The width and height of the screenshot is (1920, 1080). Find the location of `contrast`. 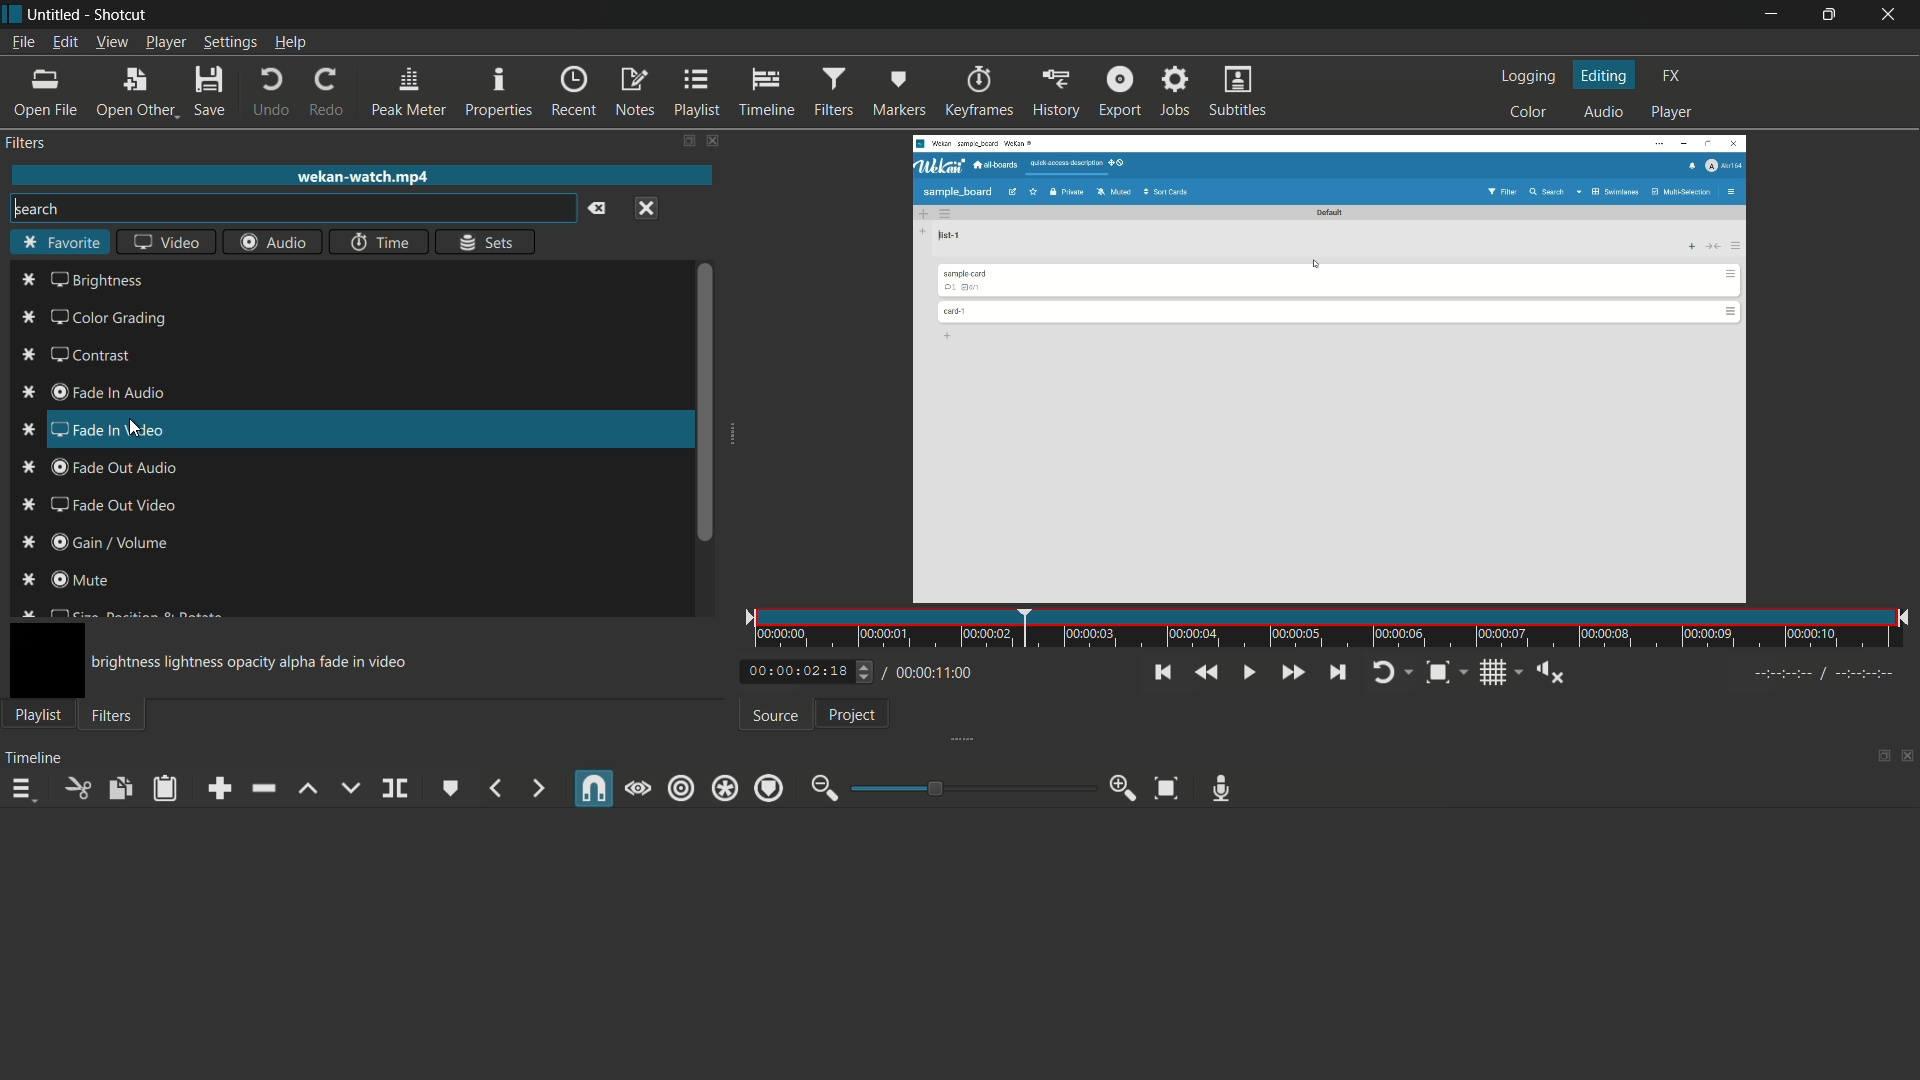

contrast is located at coordinates (75, 355).